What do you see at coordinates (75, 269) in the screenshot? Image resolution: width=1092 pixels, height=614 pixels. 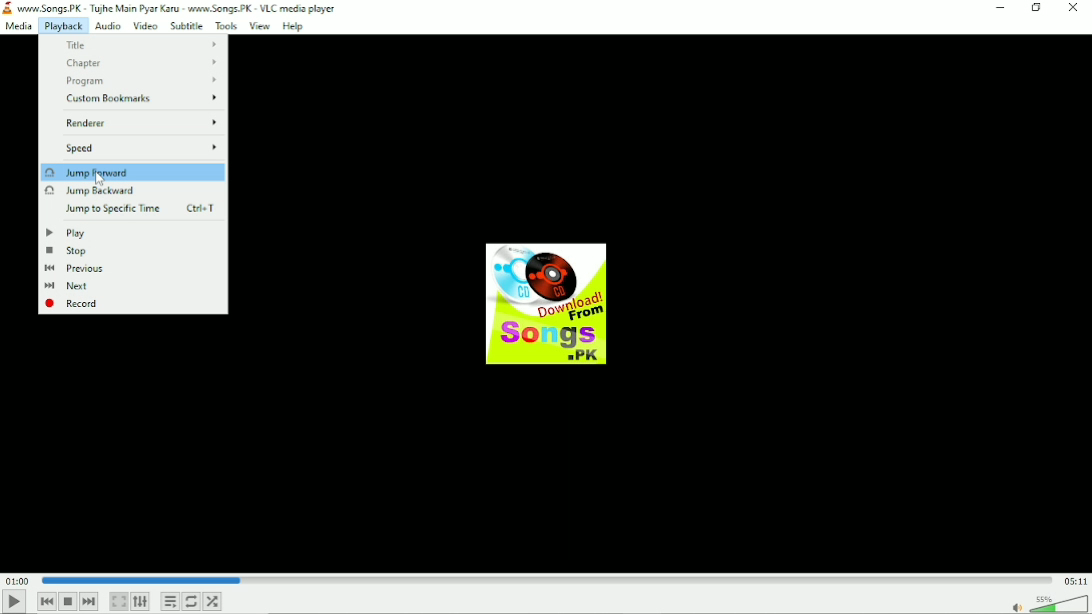 I see `Previous` at bounding box center [75, 269].